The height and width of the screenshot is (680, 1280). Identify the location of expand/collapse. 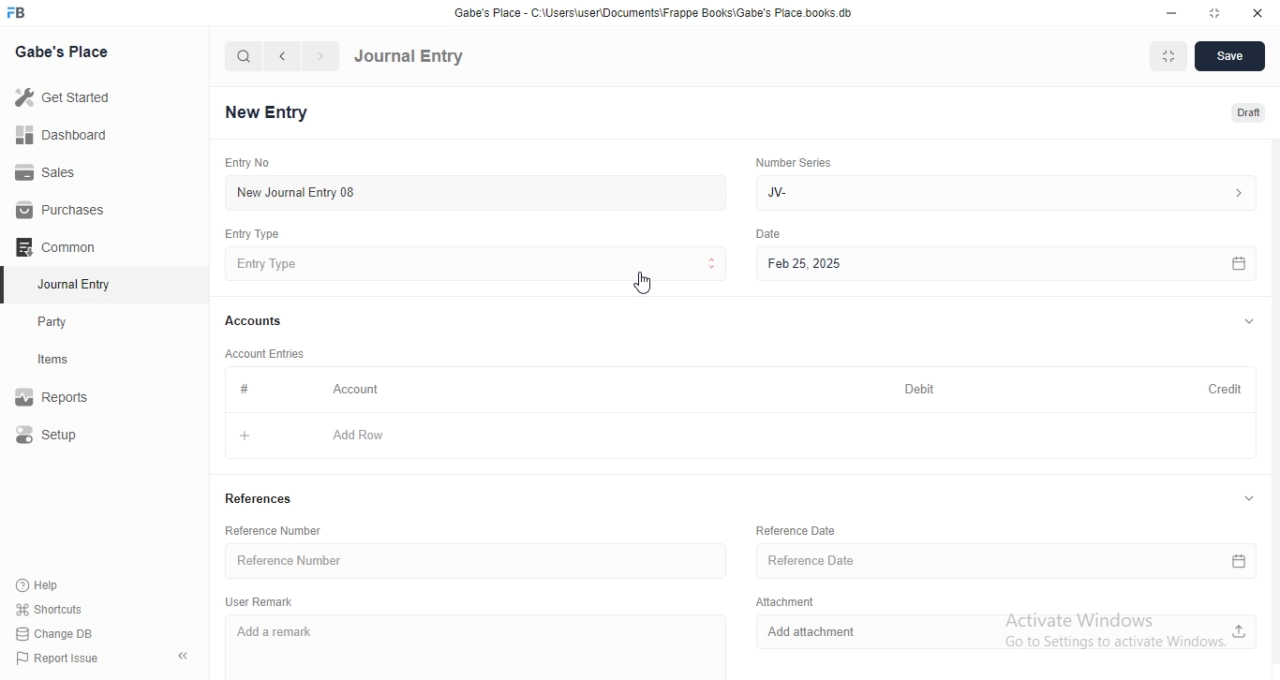
(1248, 500).